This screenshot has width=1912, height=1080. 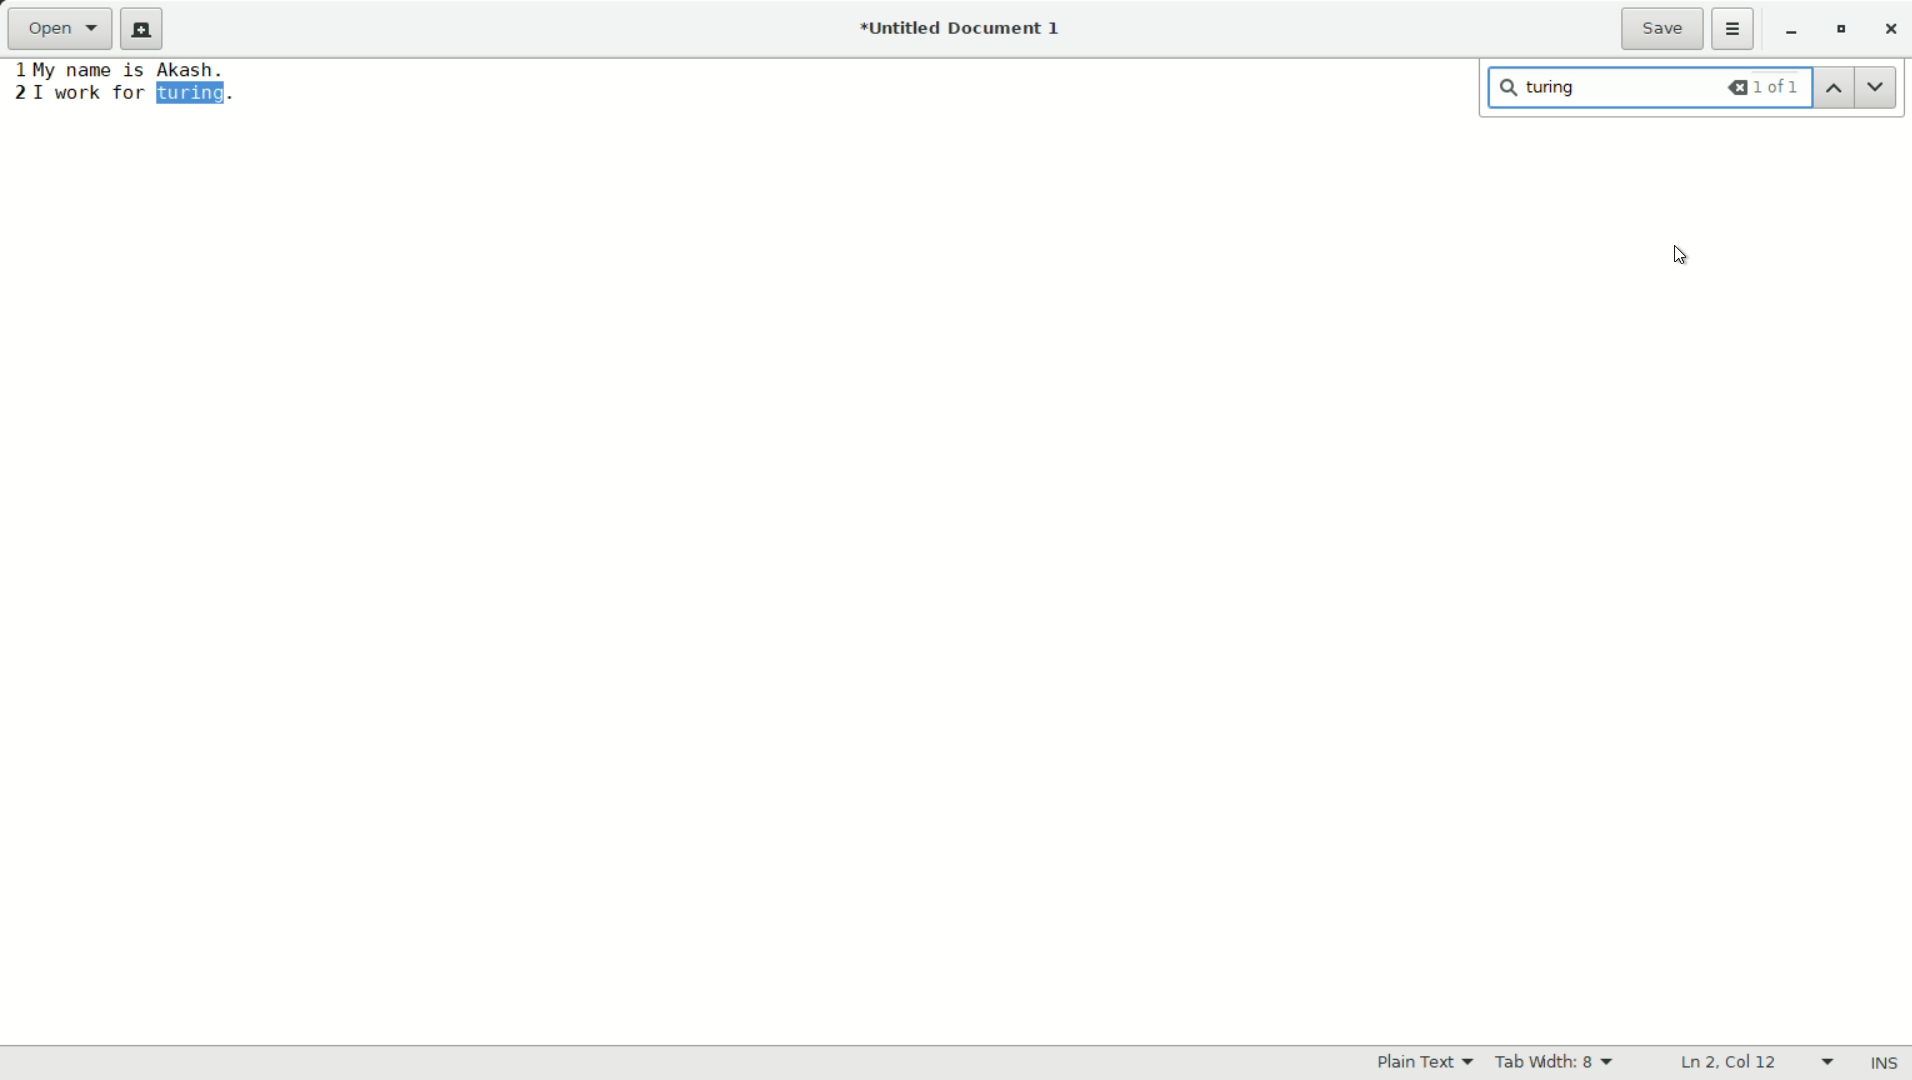 I want to click on next , so click(x=1877, y=86).